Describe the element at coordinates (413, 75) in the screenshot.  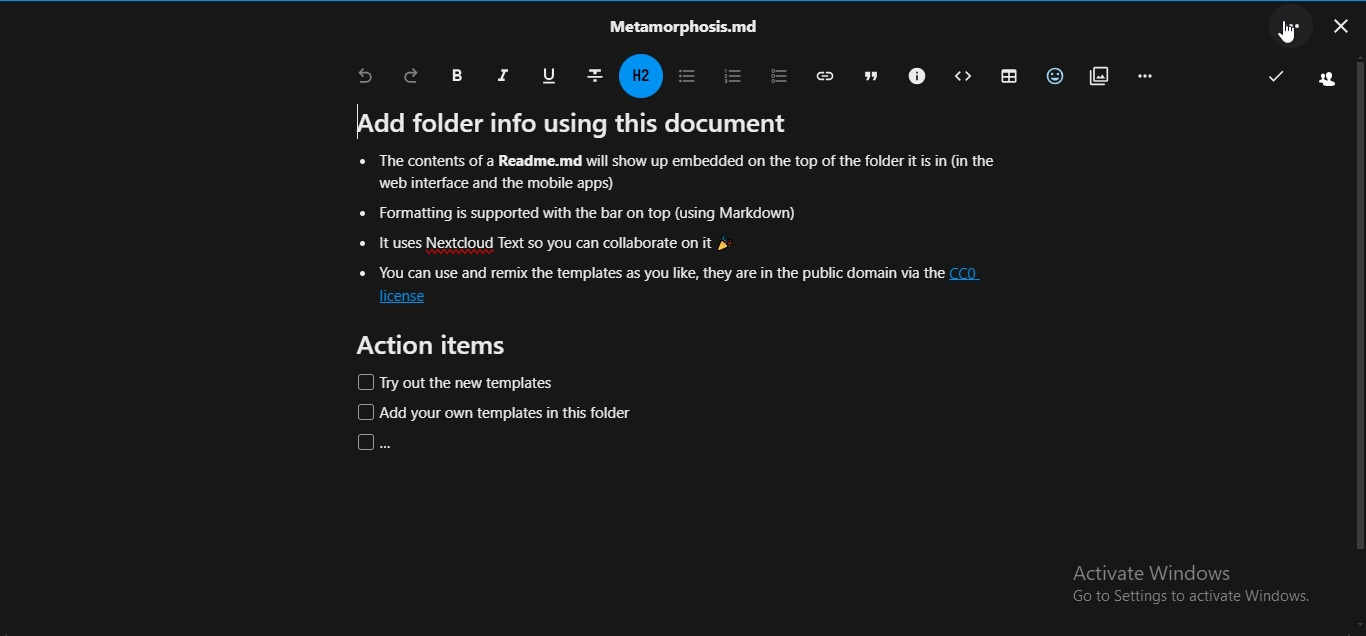
I see `redo` at that location.